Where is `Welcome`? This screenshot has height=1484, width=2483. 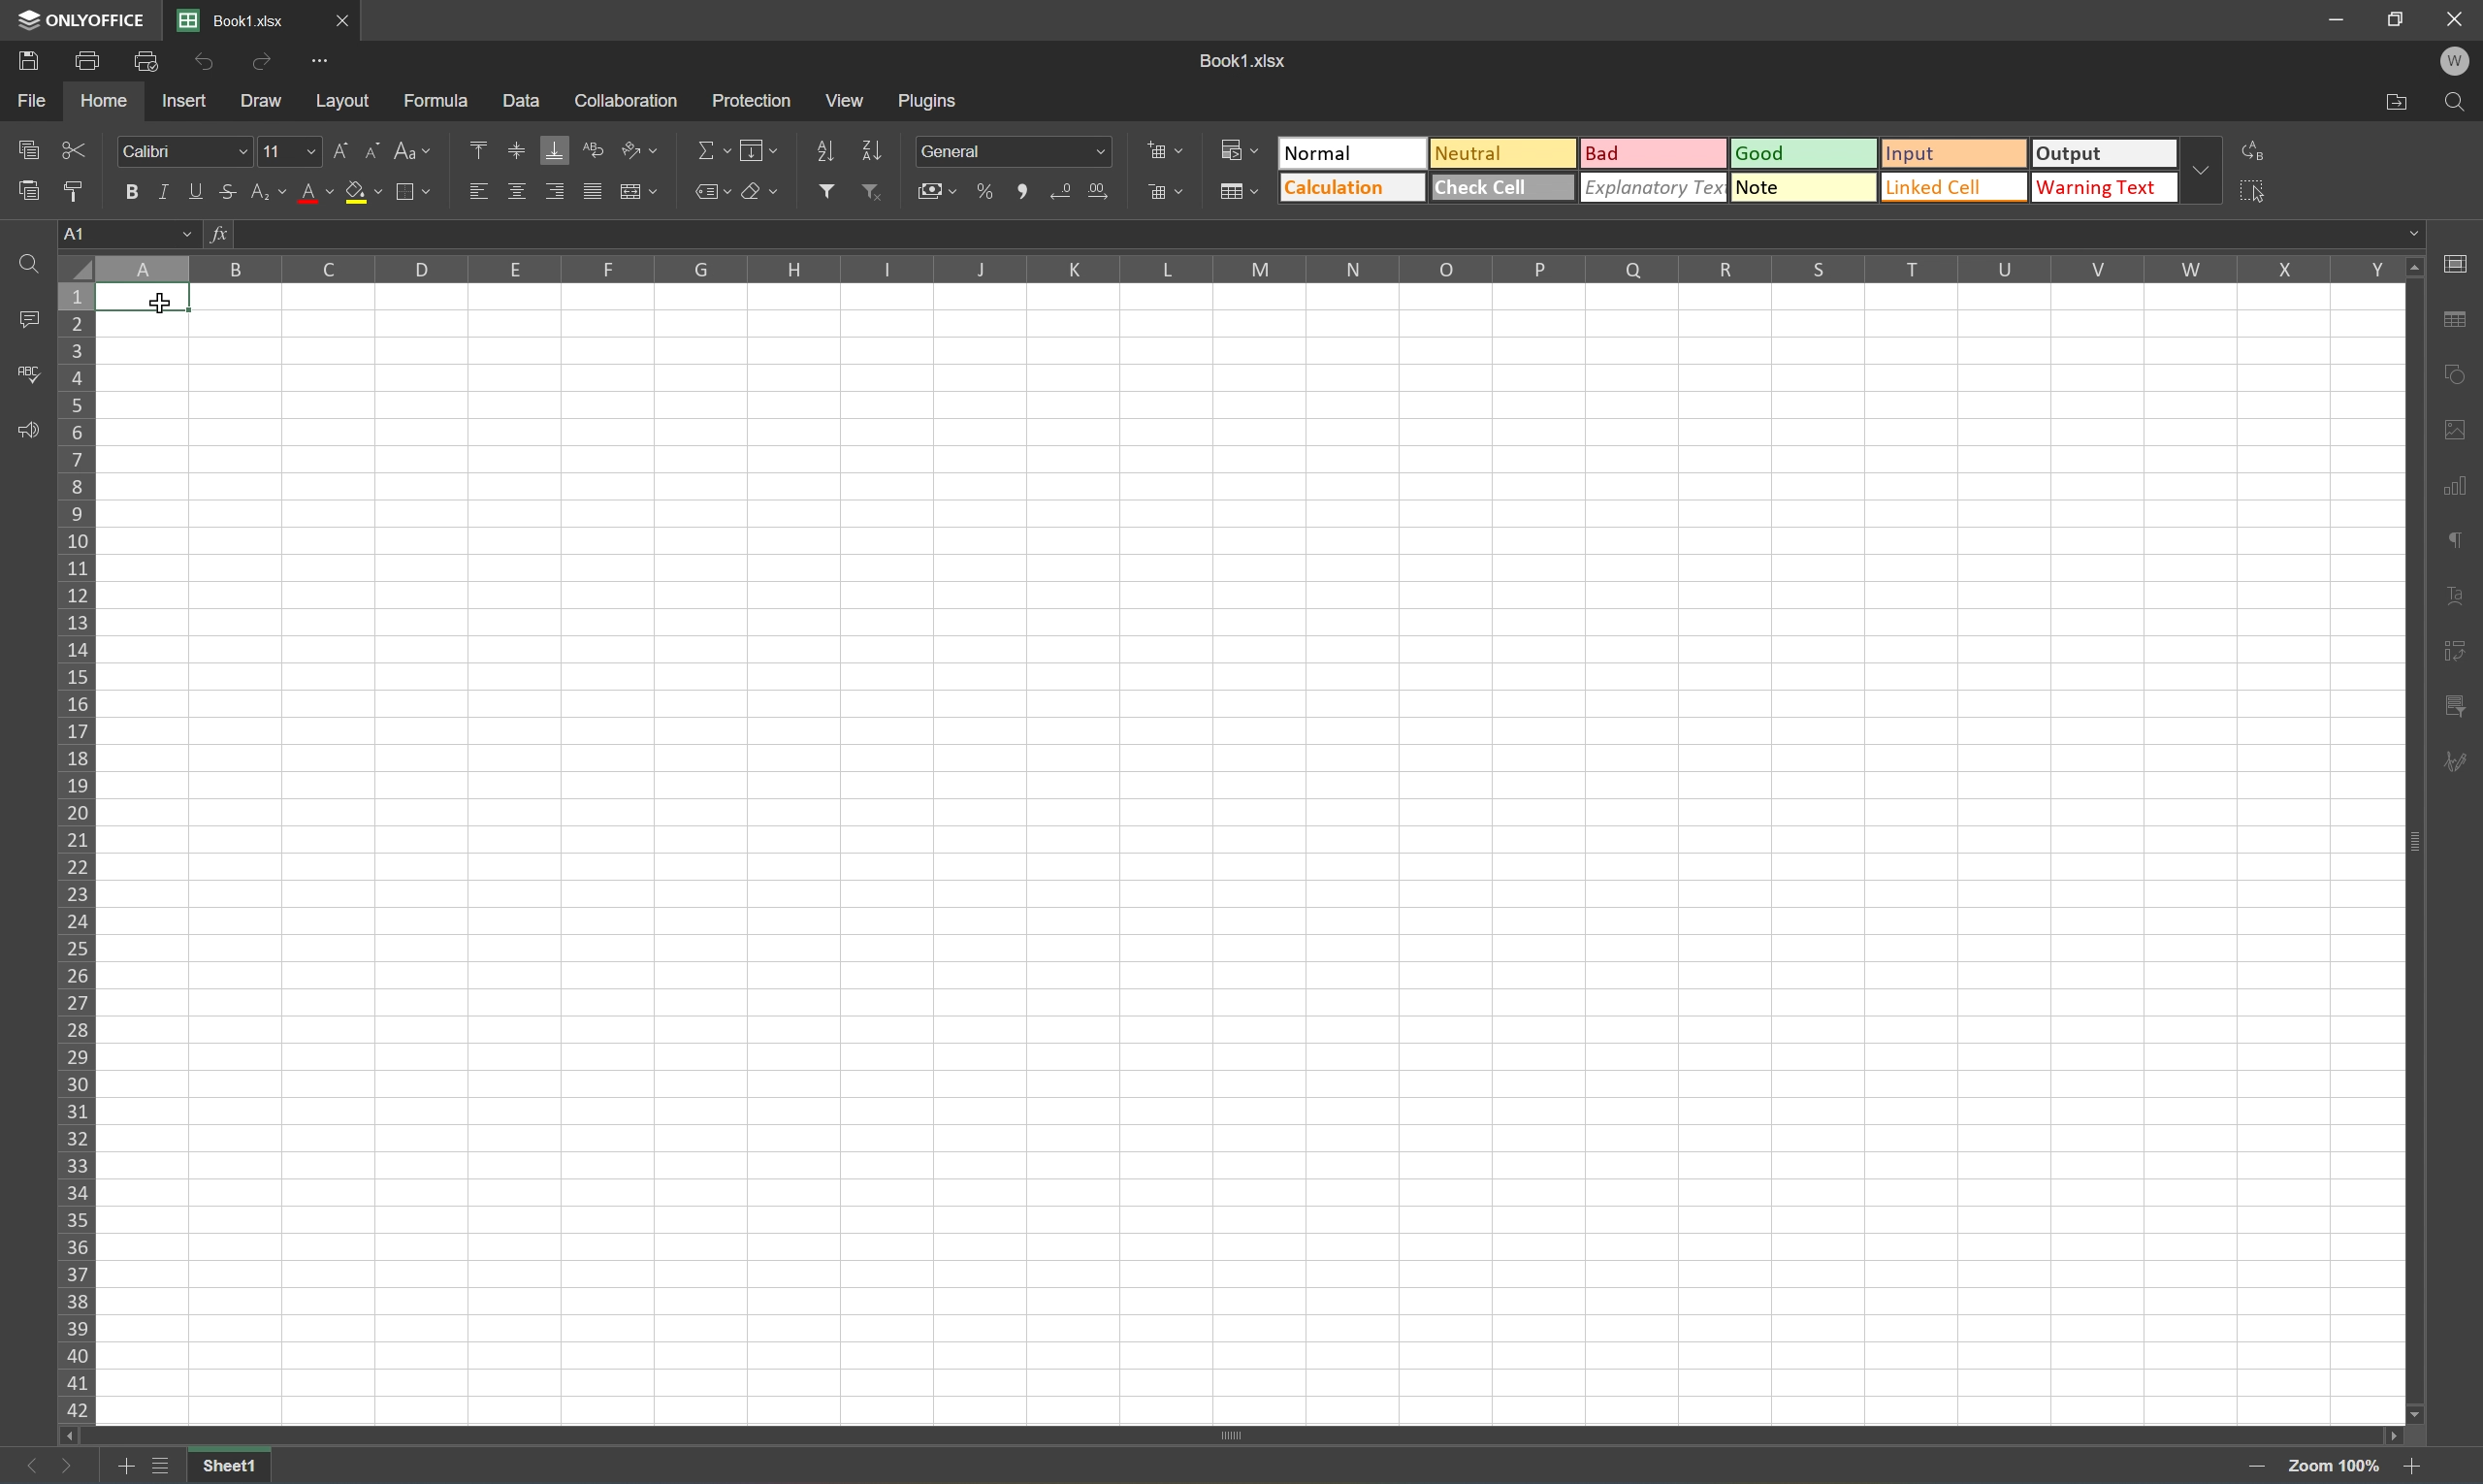 Welcome is located at coordinates (2461, 63).